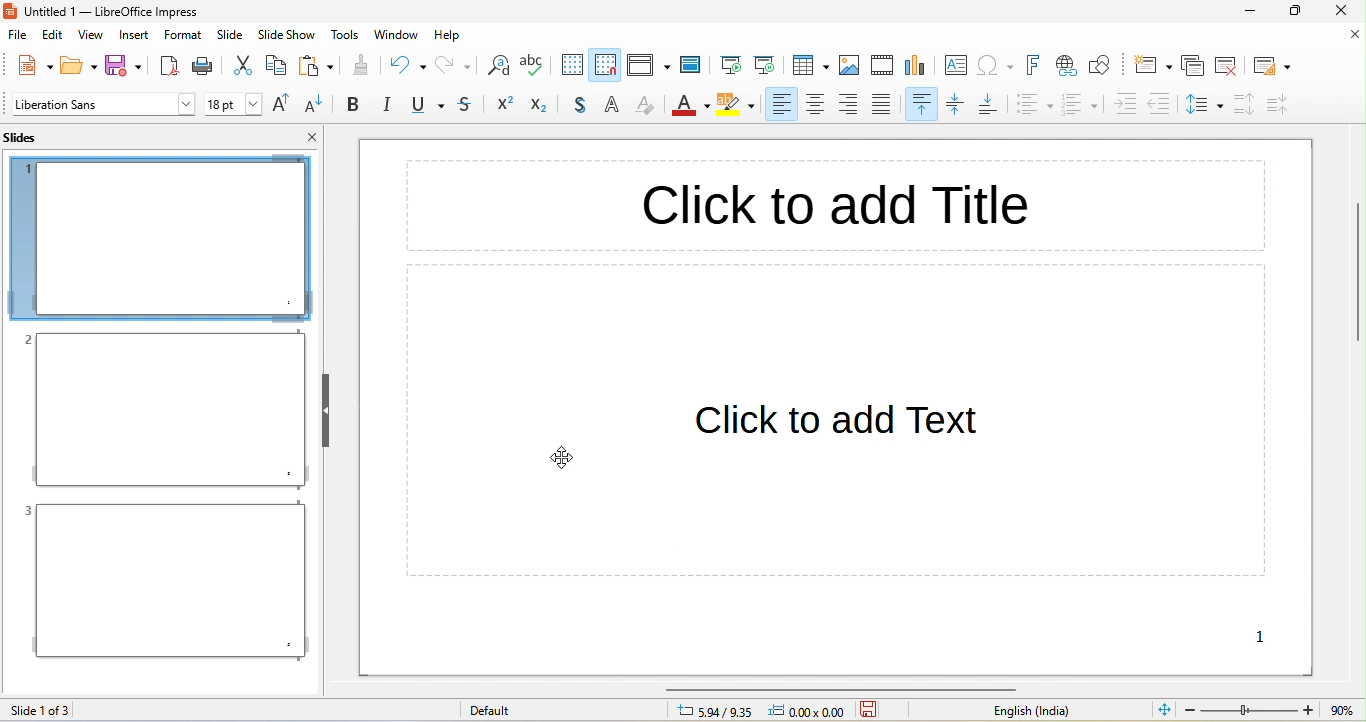  I want to click on minimizee, so click(1252, 11).